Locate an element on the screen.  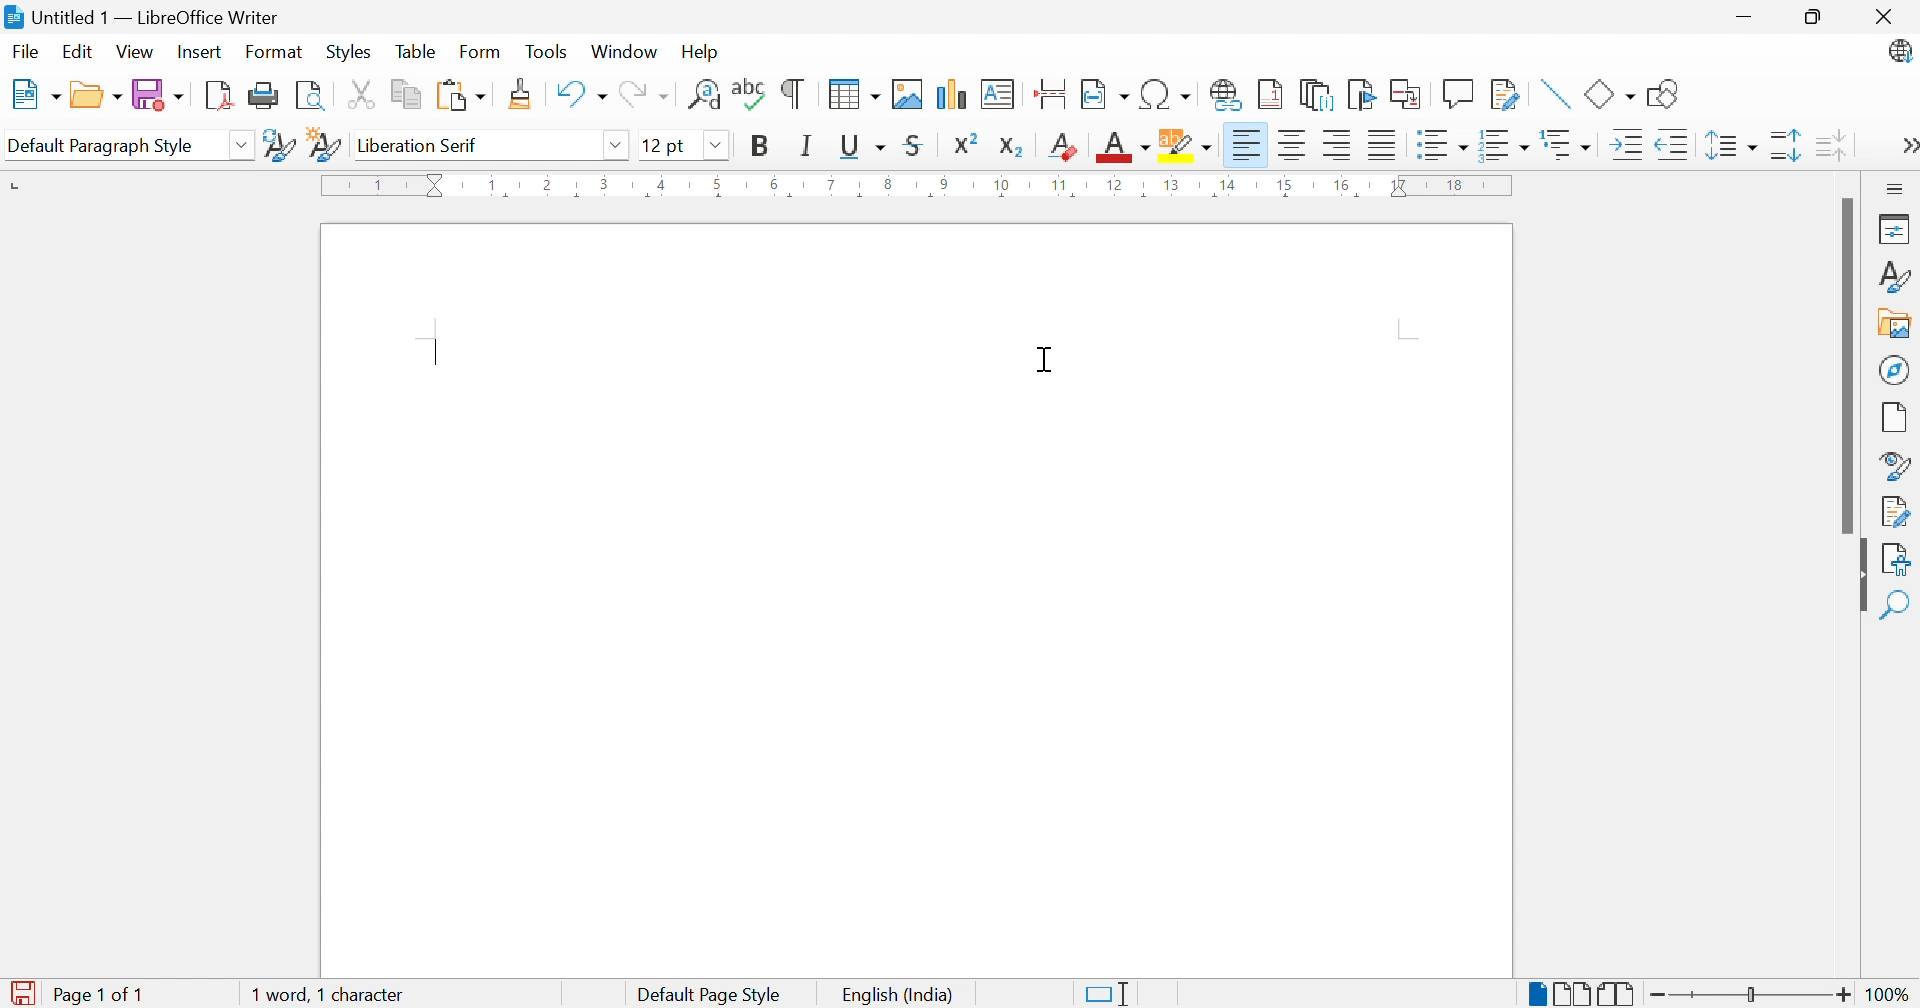
Slider is located at coordinates (1753, 995).